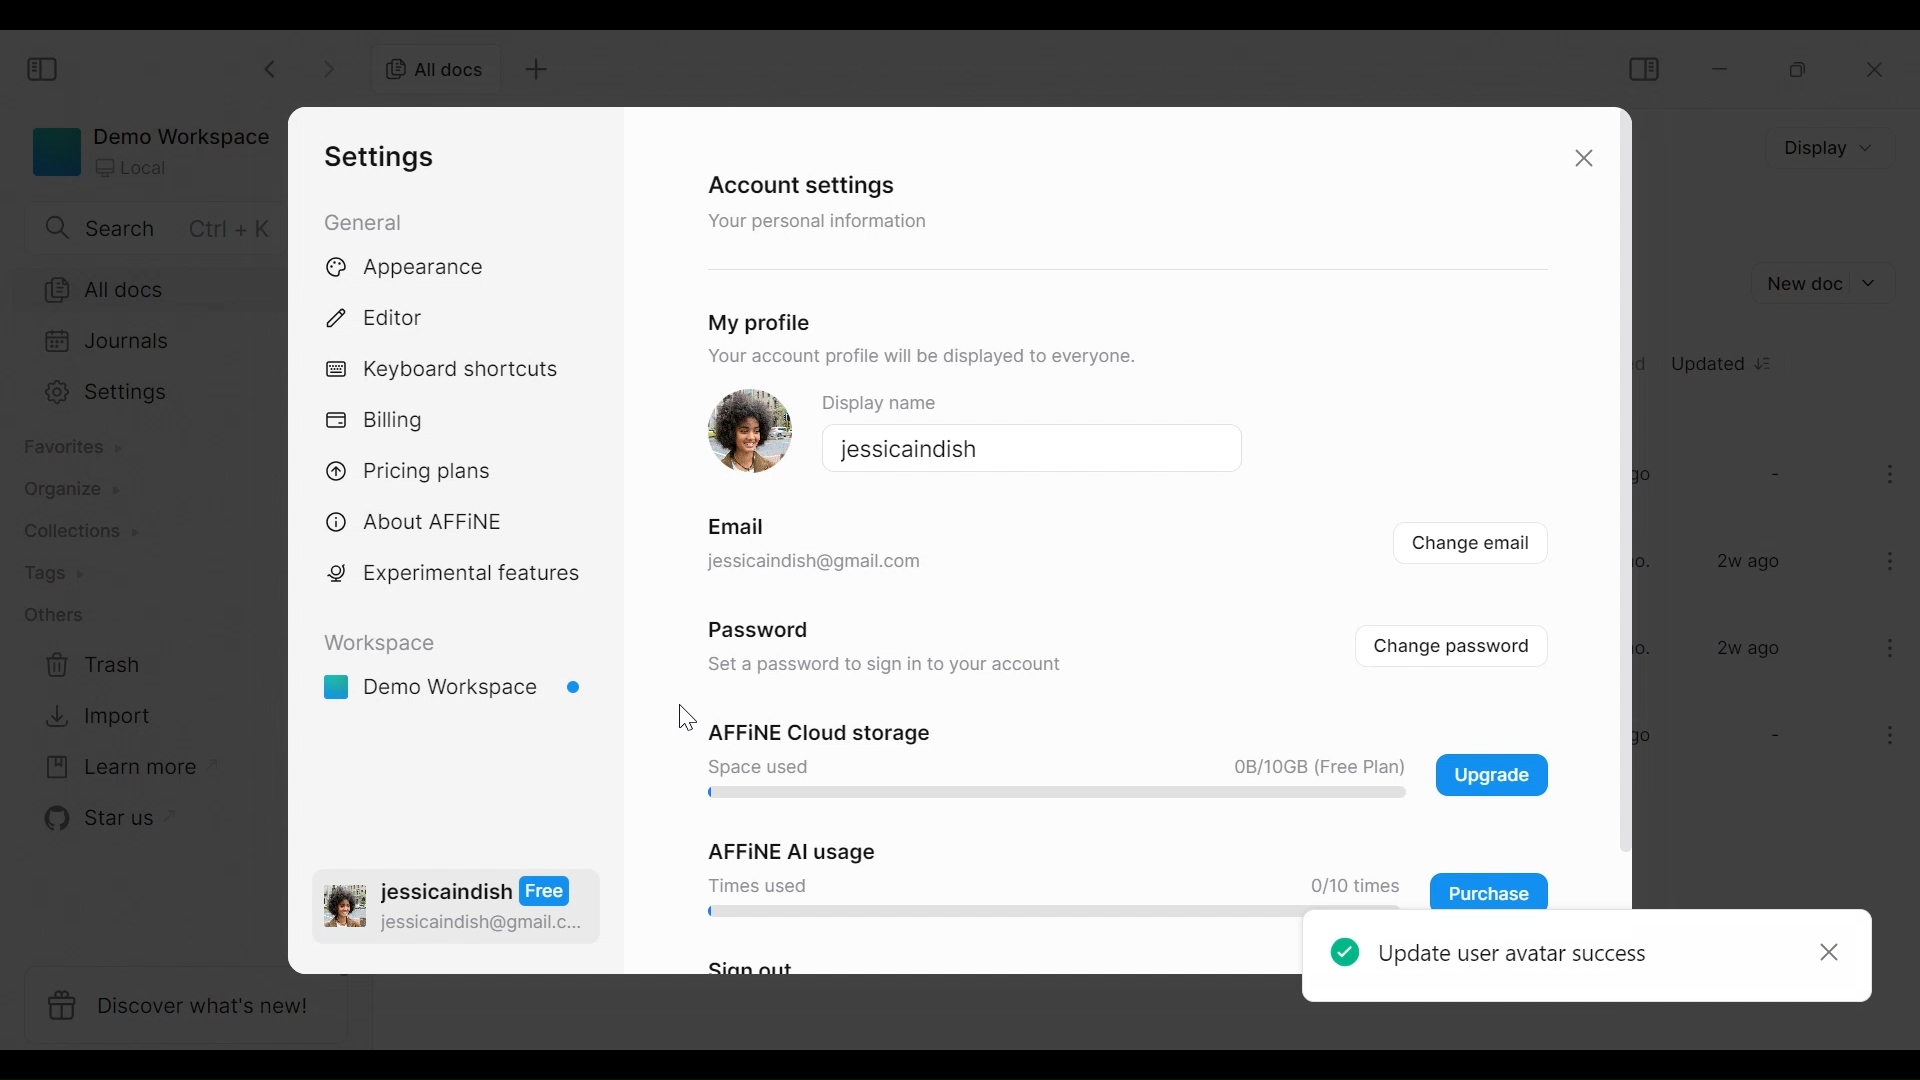 The width and height of the screenshot is (1920, 1080). I want to click on Experimental features, so click(453, 573).